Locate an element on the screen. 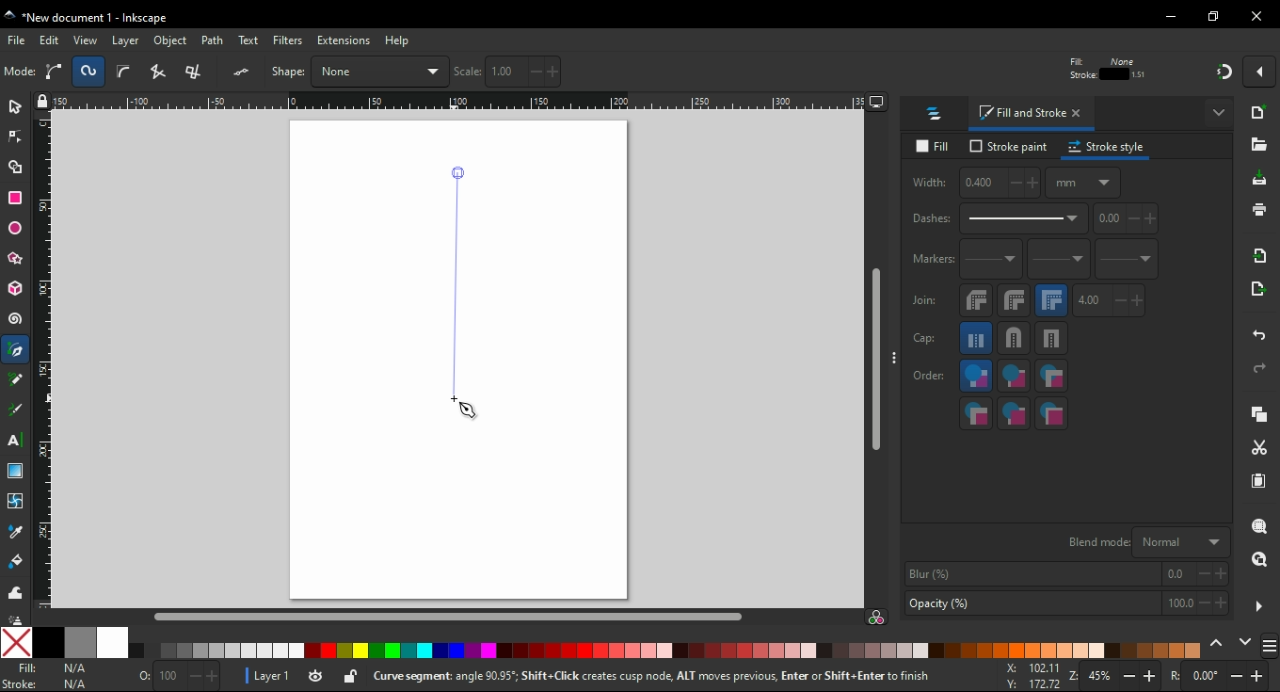 Image resolution: width=1280 pixels, height=692 pixels. object is located at coordinates (173, 41).